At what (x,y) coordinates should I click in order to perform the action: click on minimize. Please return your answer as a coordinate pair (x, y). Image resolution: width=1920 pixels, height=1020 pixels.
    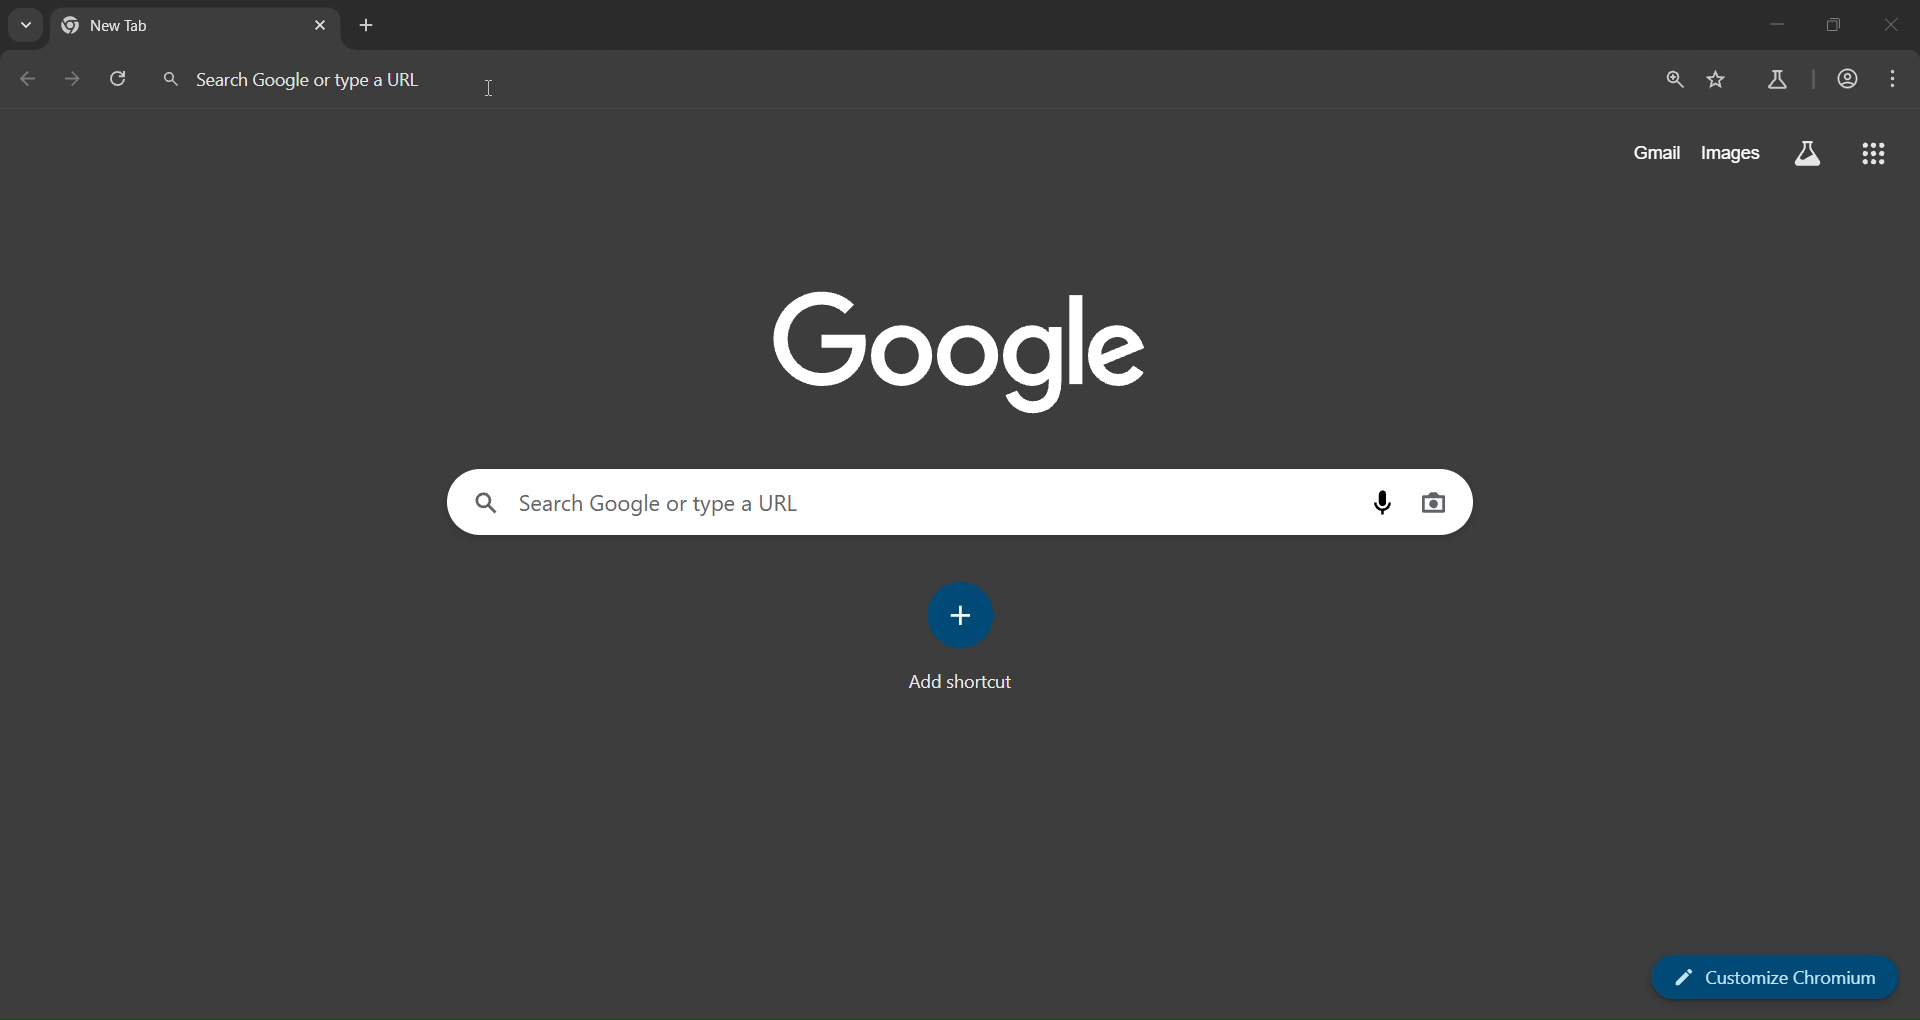
    Looking at the image, I should click on (1781, 26).